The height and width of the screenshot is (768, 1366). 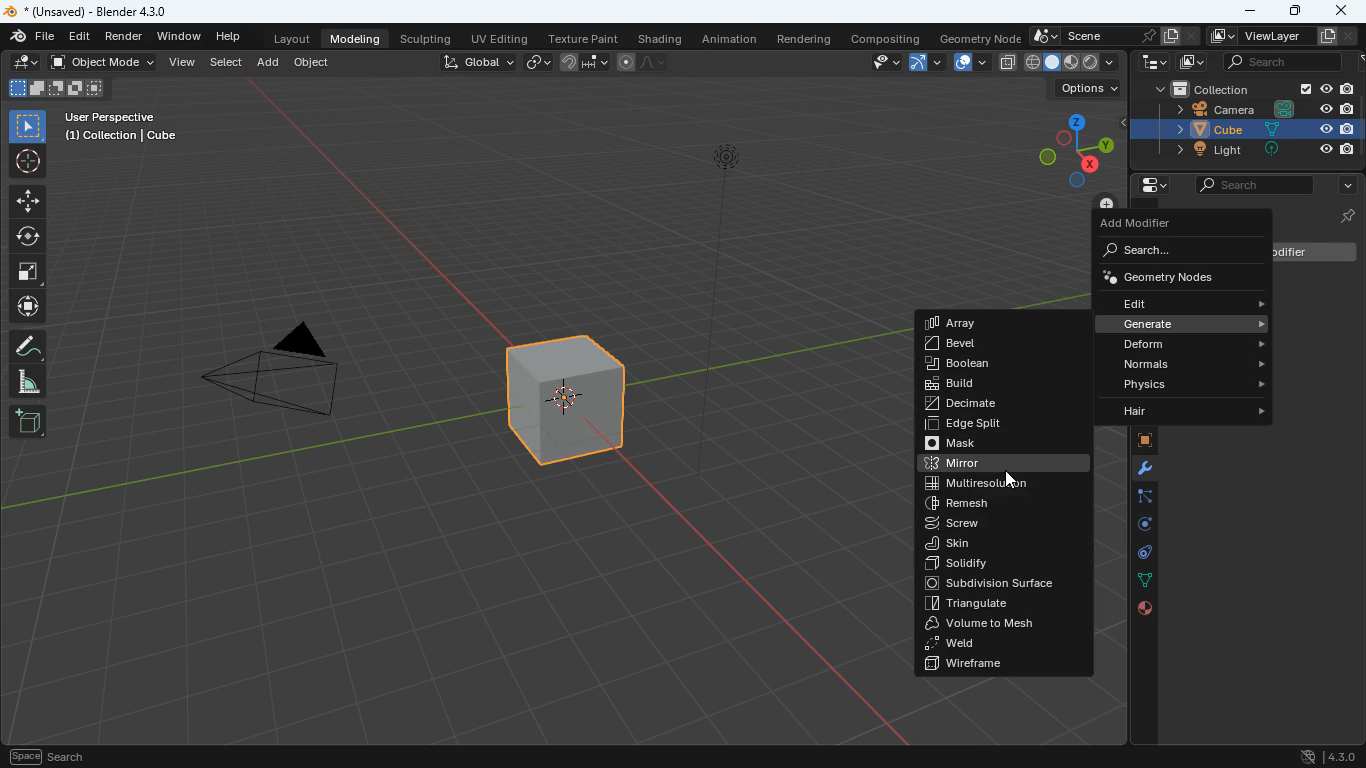 I want to click on bevel, so click(x=980, y=345).